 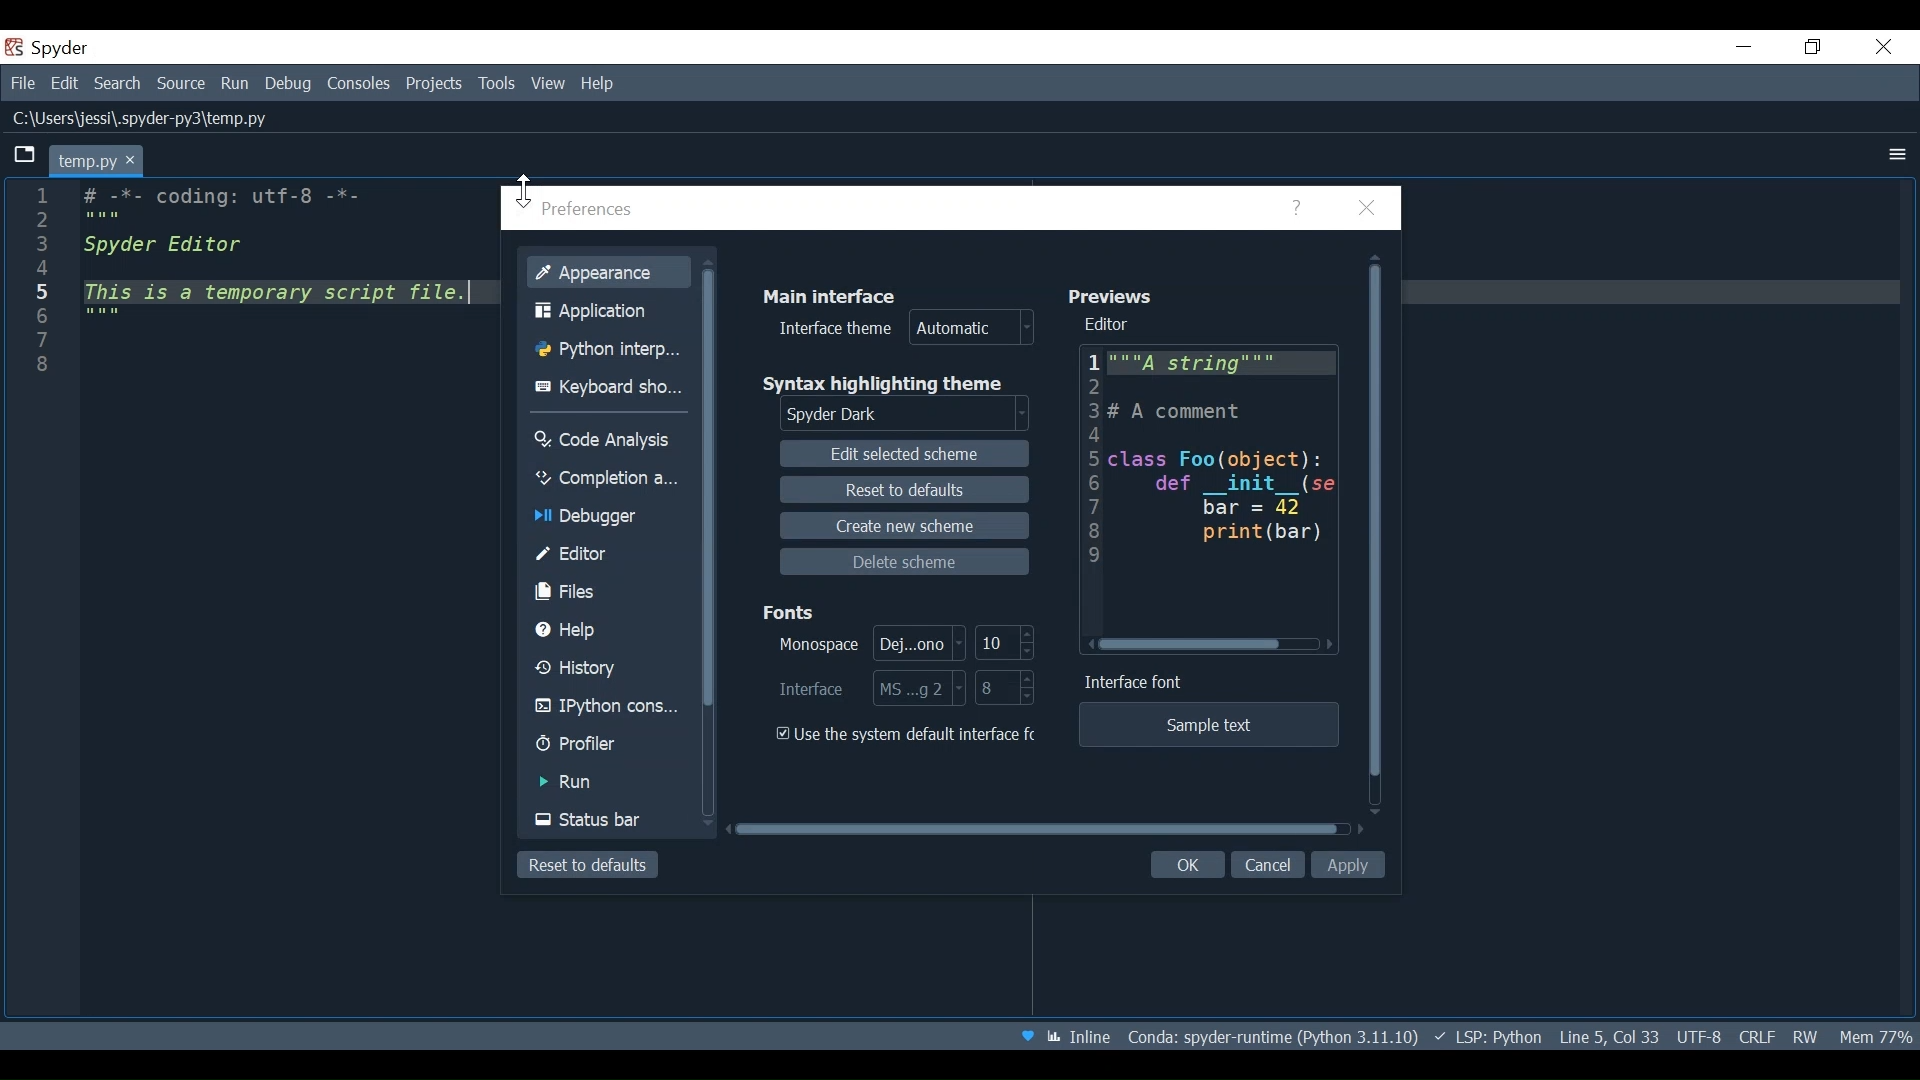 I want to click on Profiler, so click(x=608, y=744).